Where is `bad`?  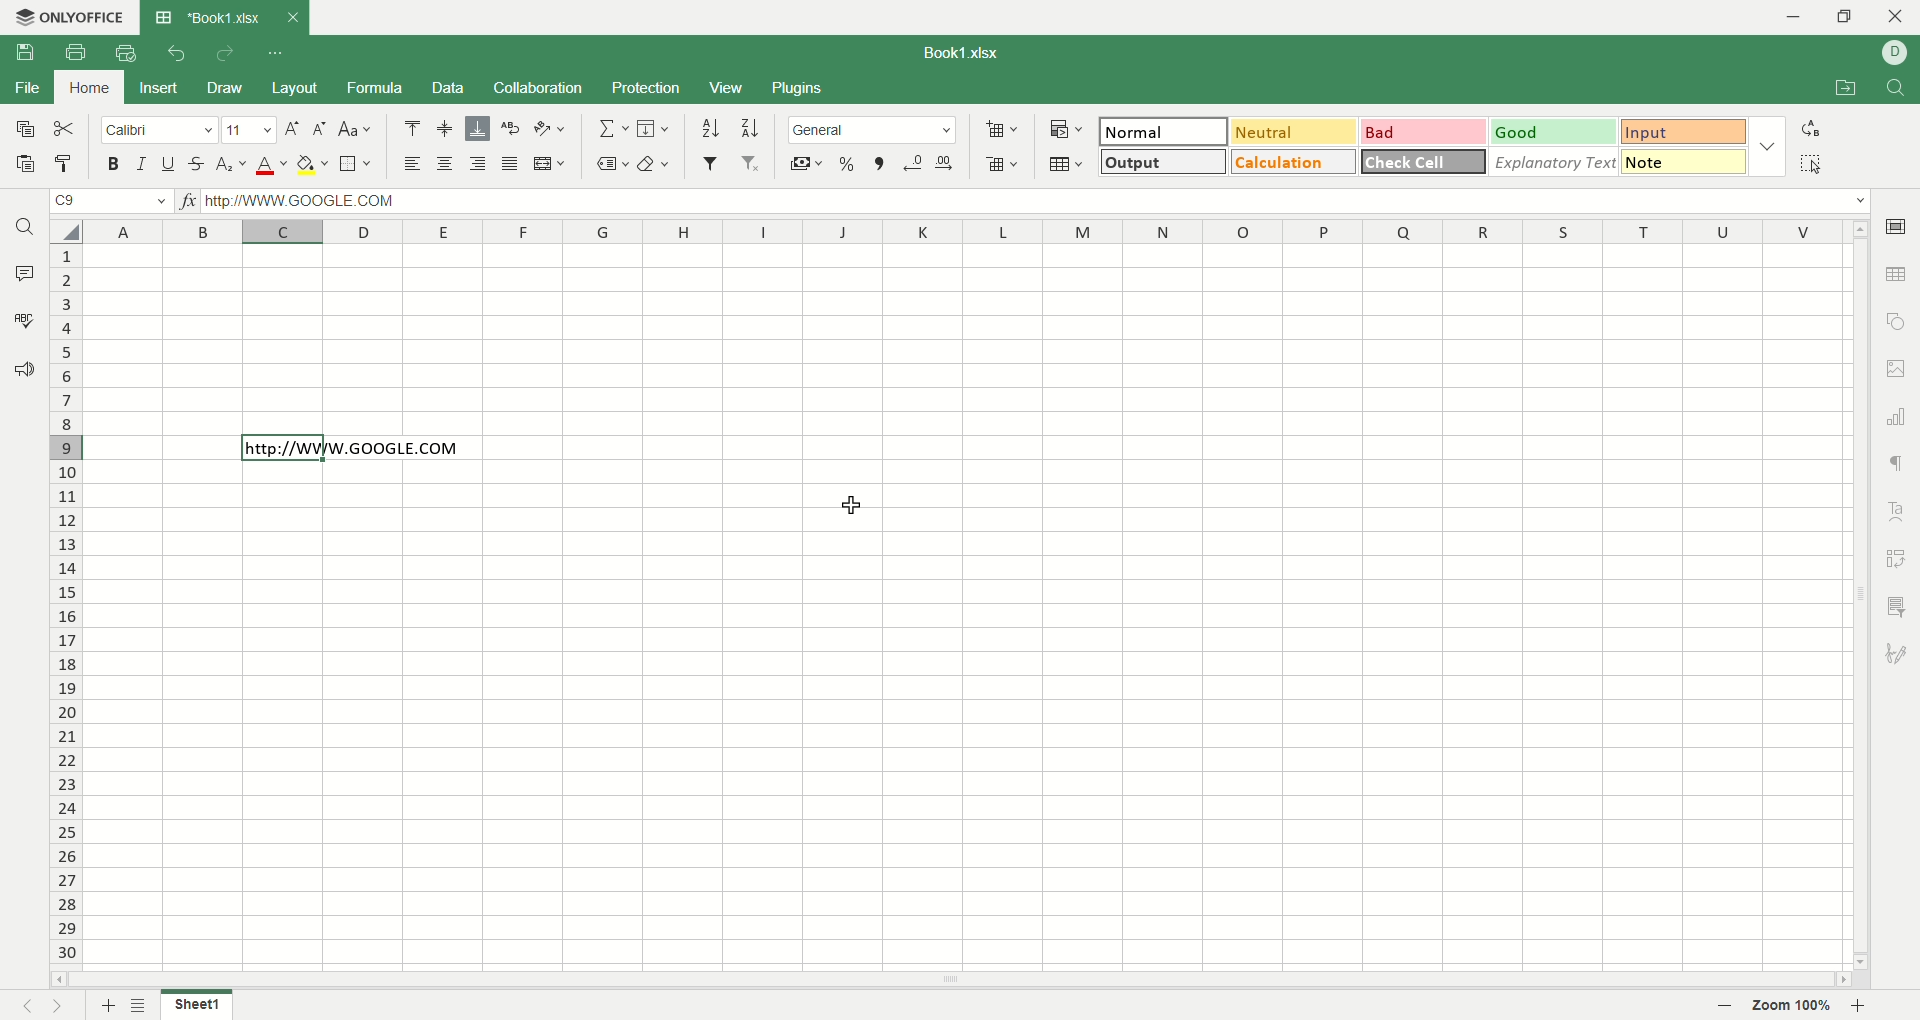 bad is located at coordinates (1423, 130).